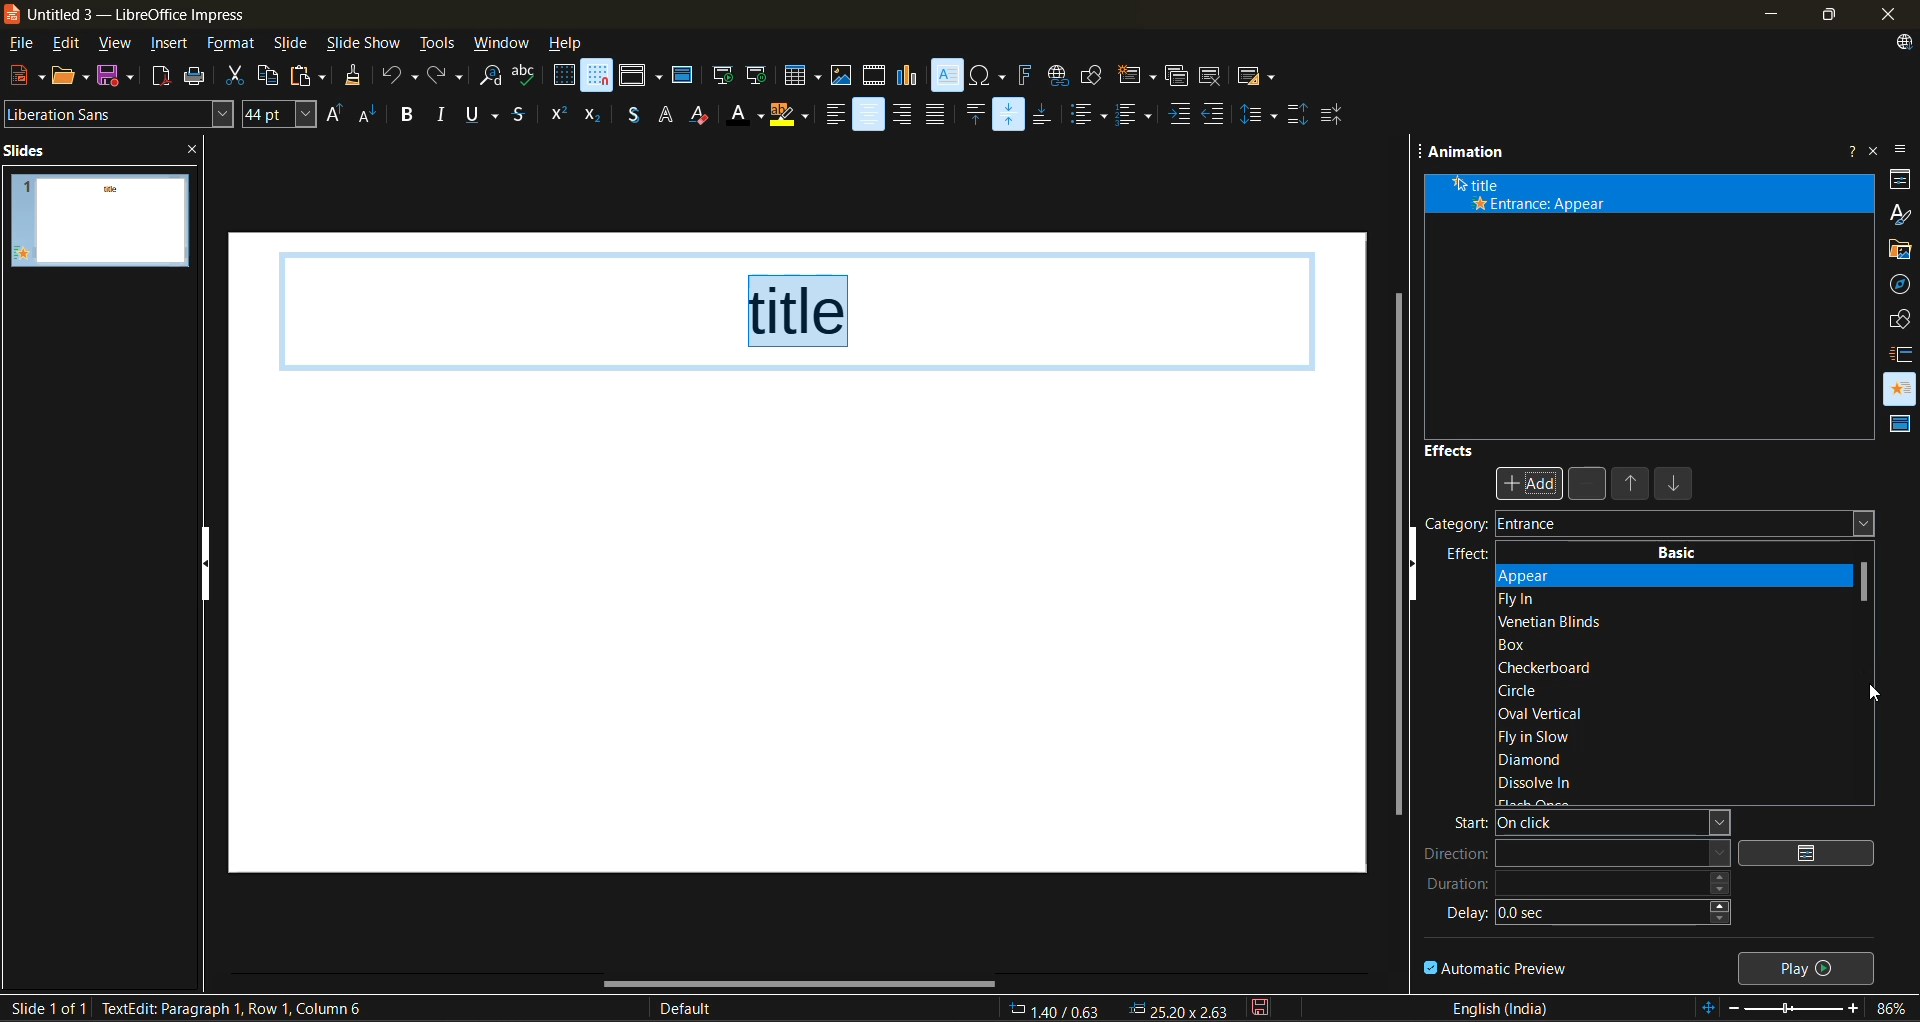 The width and height of the screenshot is (1920, 1022). Describe the element at coordinates (1421, 575) in the screenshot. I see `hide` at that location.